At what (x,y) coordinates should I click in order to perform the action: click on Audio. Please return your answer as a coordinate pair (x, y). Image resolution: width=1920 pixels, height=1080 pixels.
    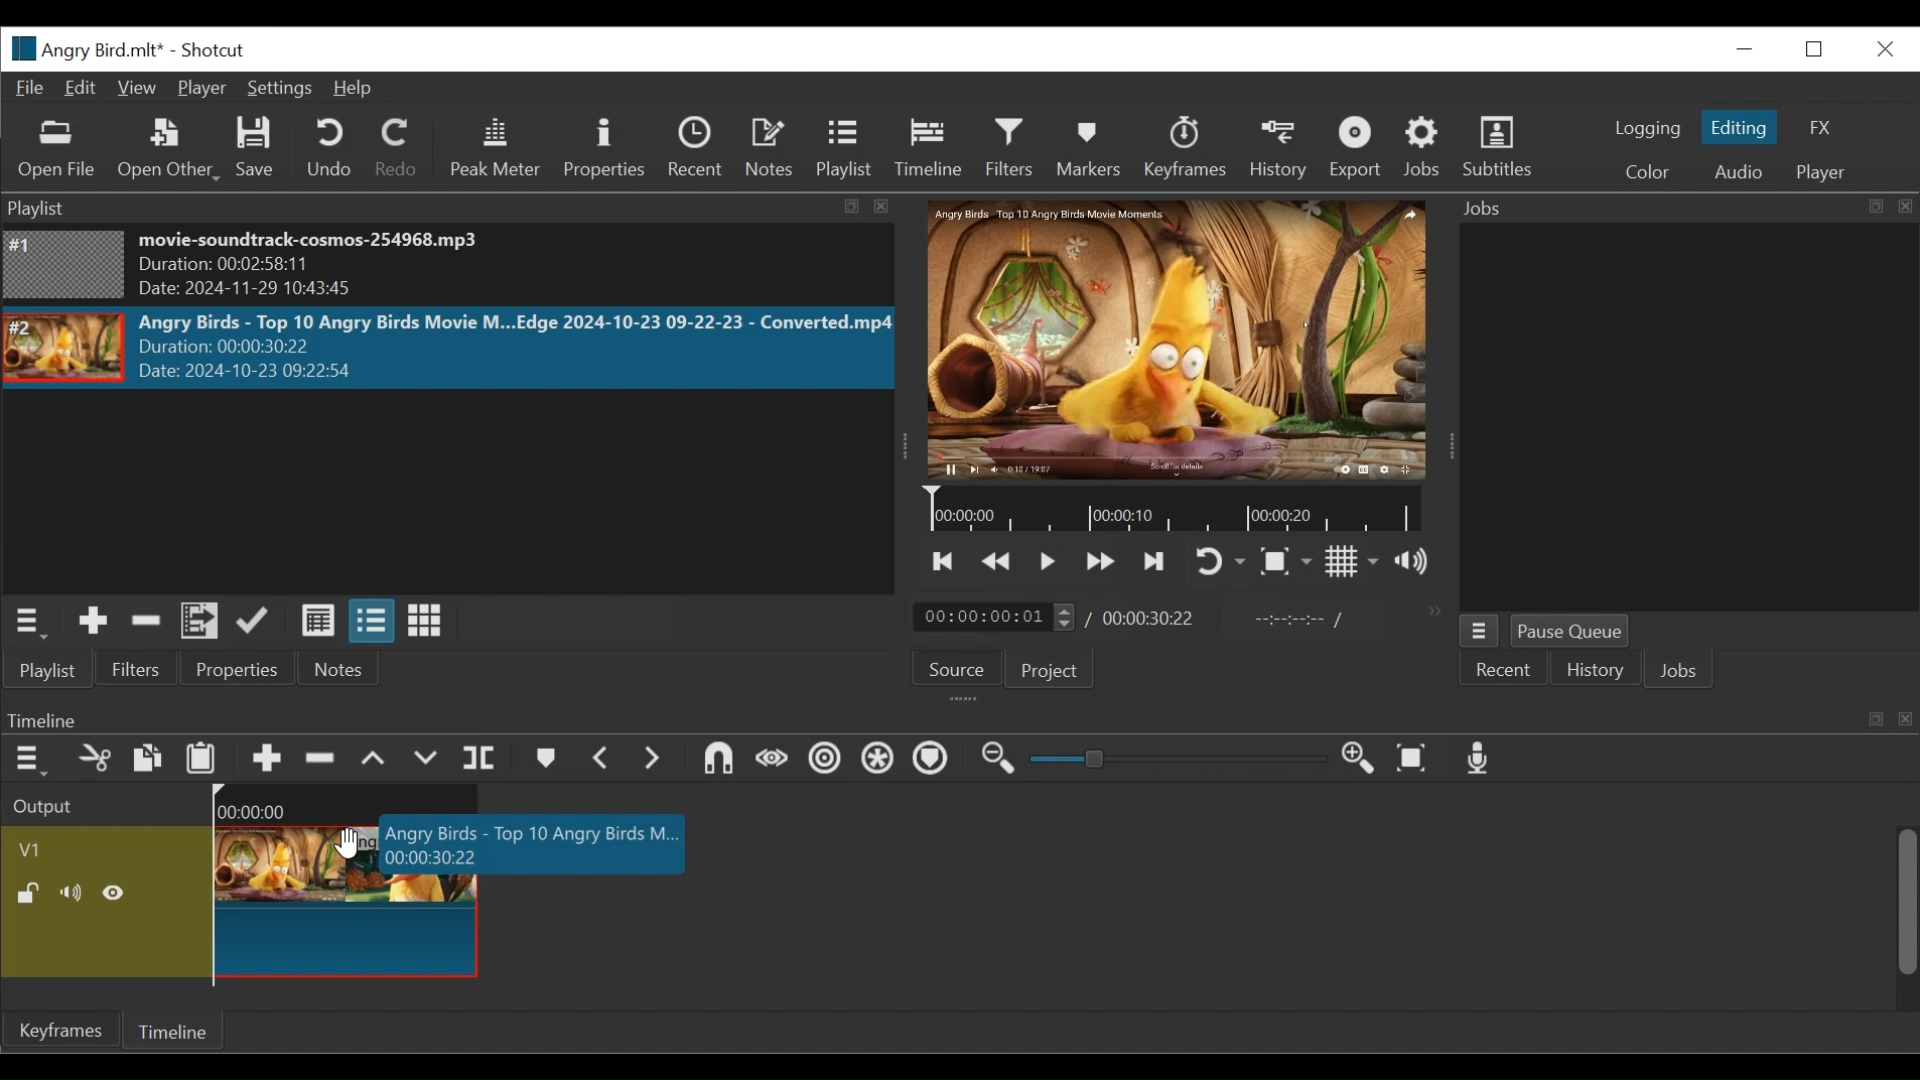
    Looking at the image, I should click on (1739, 171).